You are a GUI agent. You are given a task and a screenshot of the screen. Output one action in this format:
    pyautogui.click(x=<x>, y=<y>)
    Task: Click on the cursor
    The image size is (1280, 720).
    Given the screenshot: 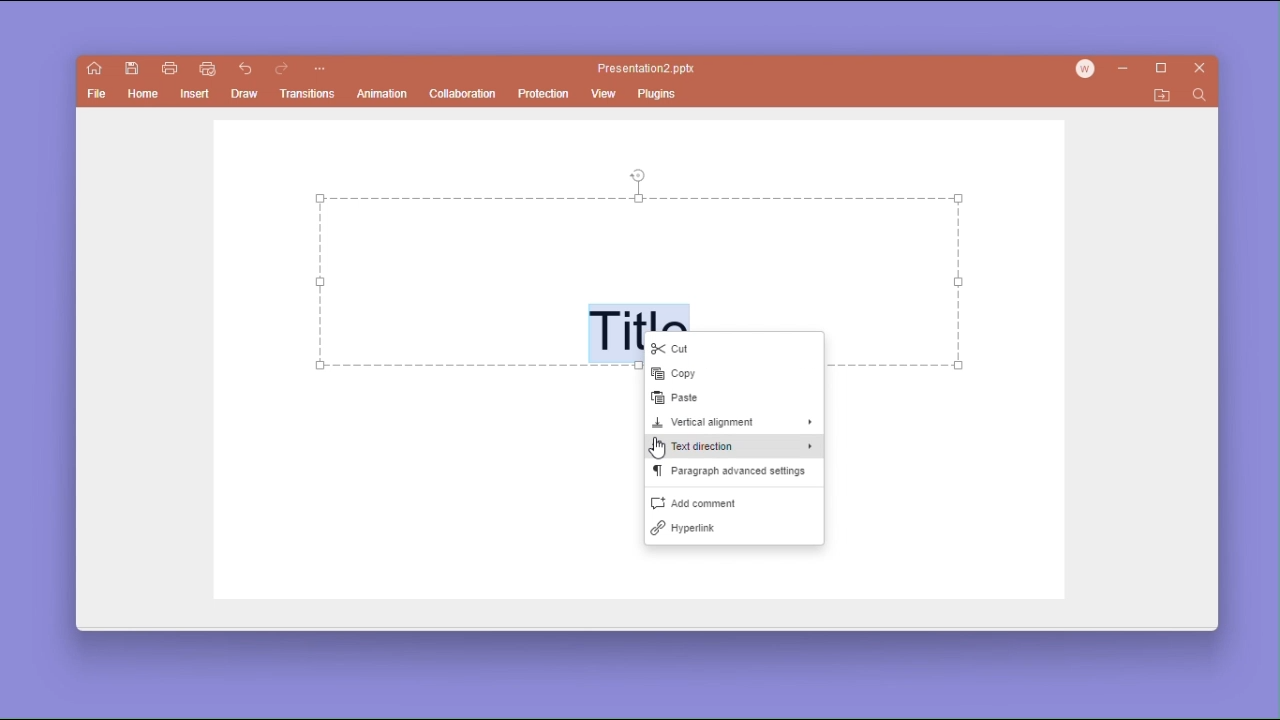 What is the action you would take?
    pyautogui.click(x=659, y=448)
    